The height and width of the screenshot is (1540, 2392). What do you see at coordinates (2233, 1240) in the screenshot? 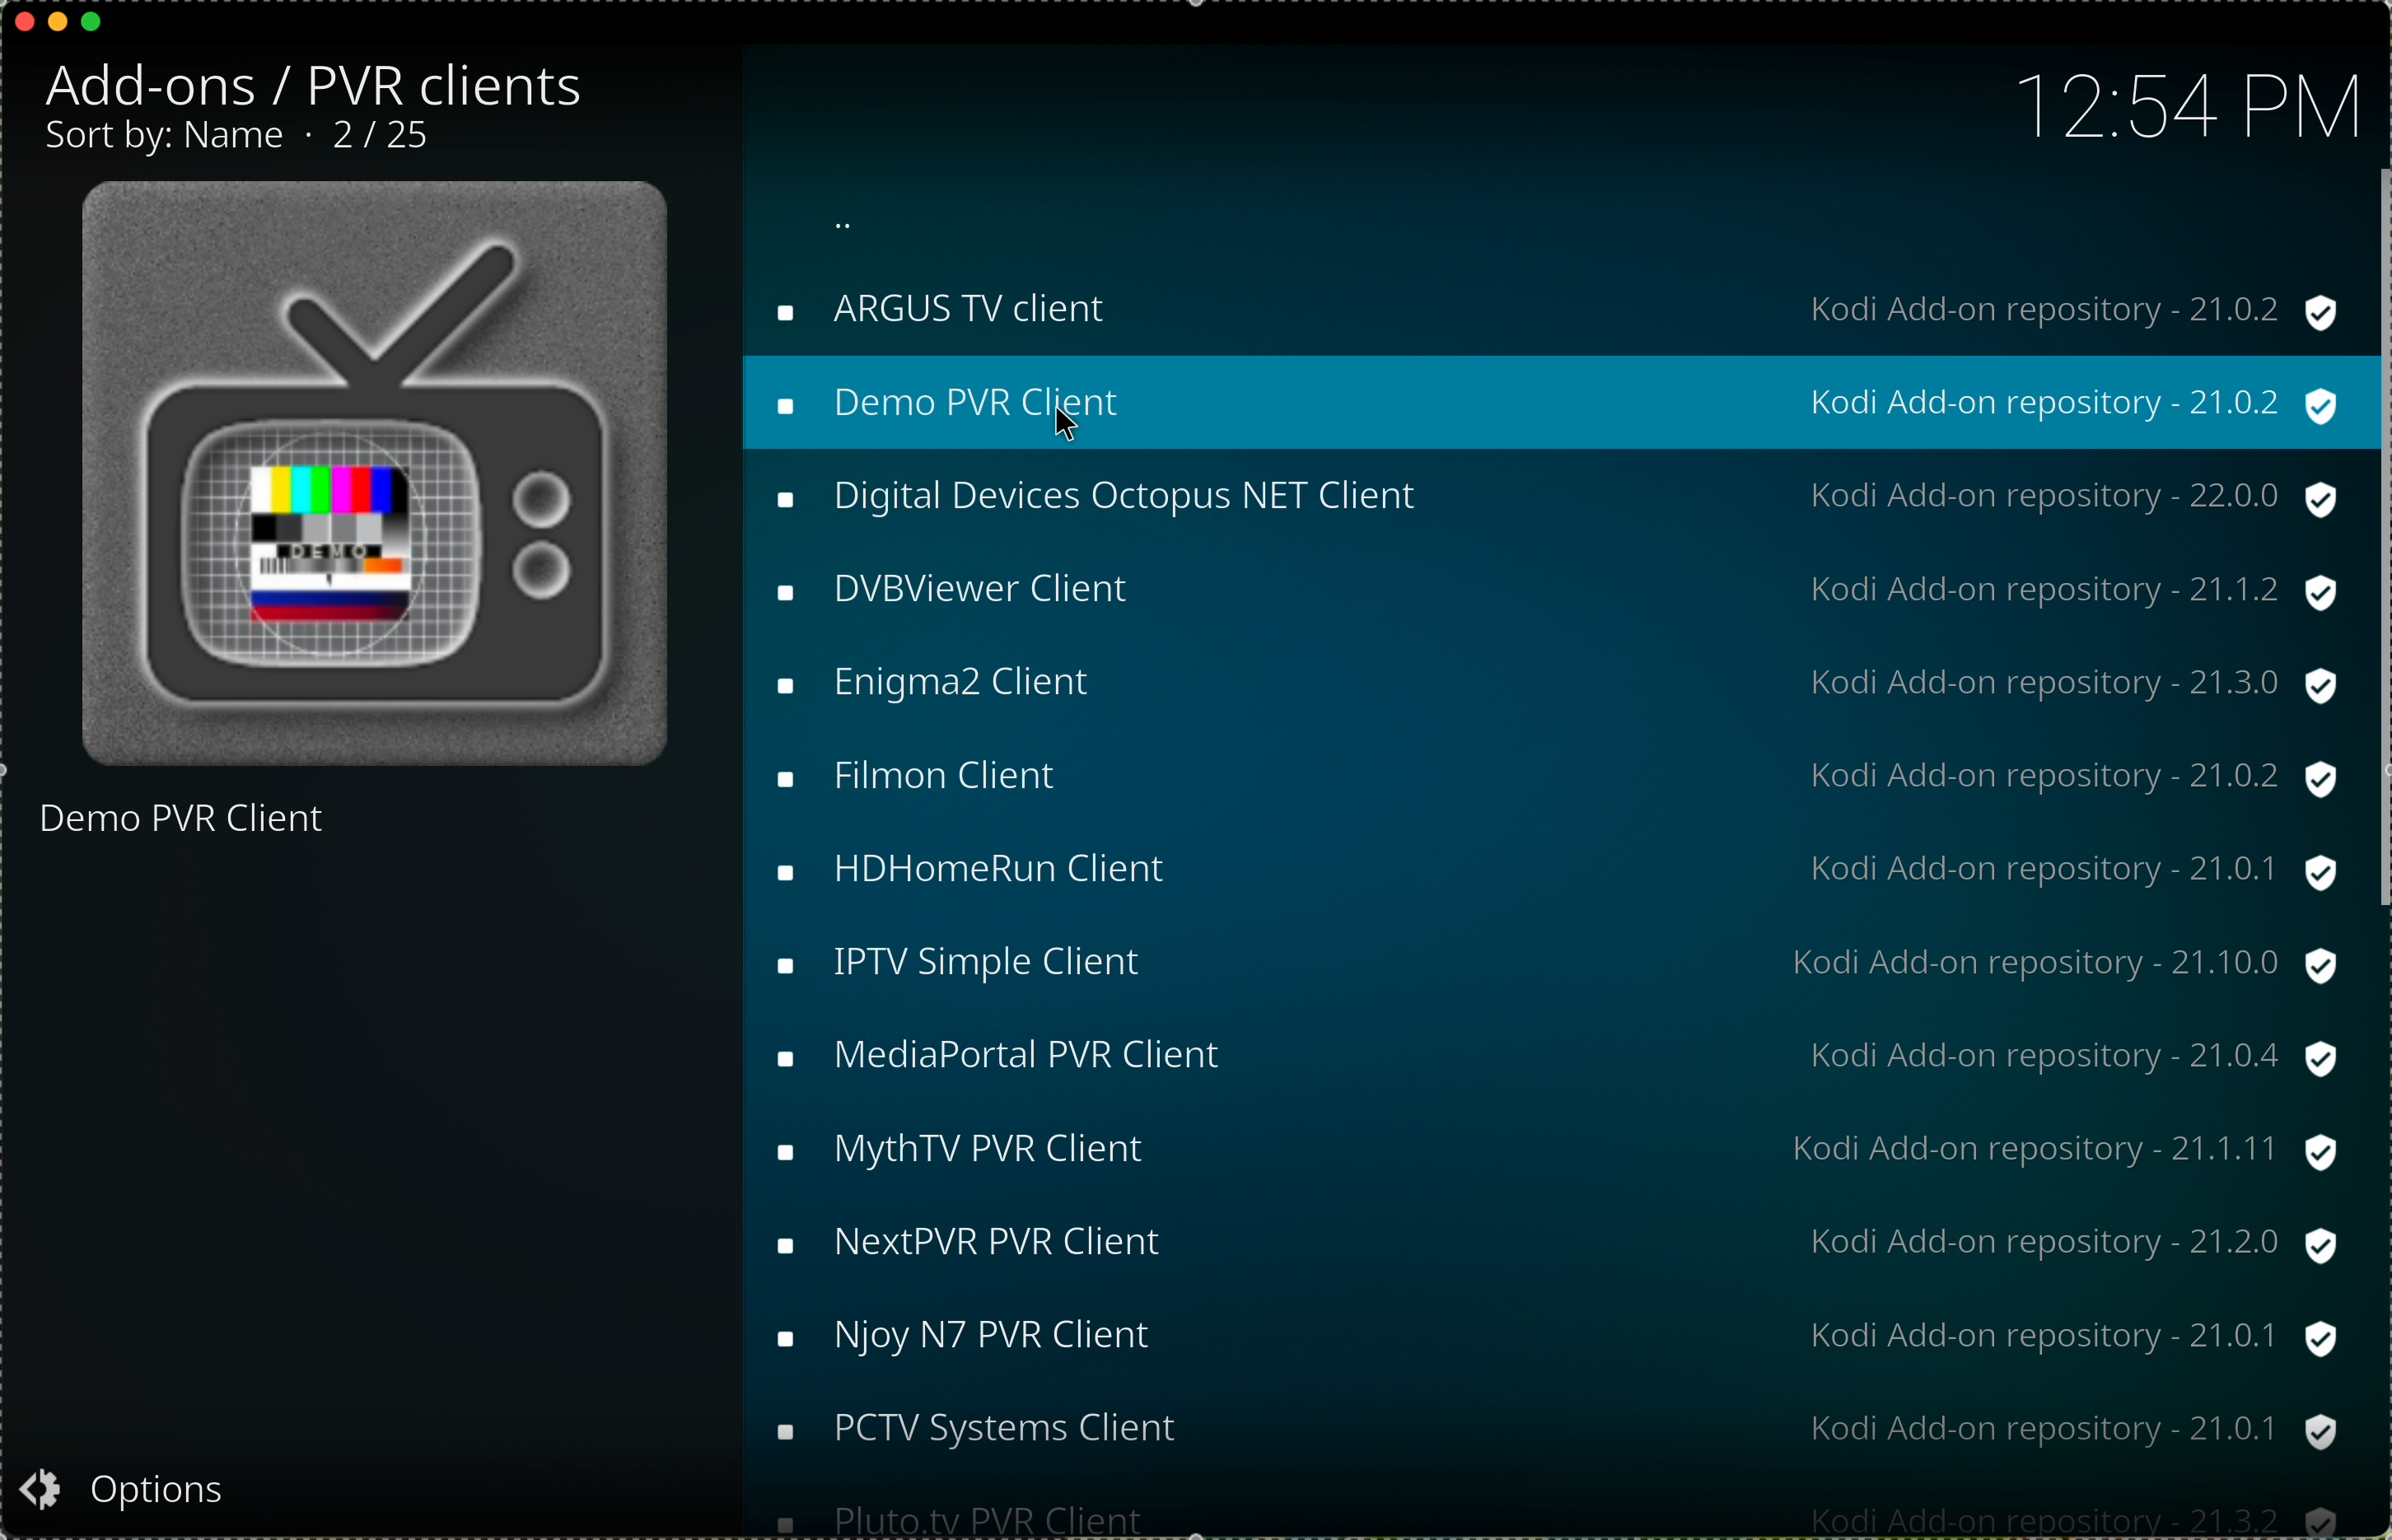
I see `21.2.0` at bounding box center [2233, 1240].